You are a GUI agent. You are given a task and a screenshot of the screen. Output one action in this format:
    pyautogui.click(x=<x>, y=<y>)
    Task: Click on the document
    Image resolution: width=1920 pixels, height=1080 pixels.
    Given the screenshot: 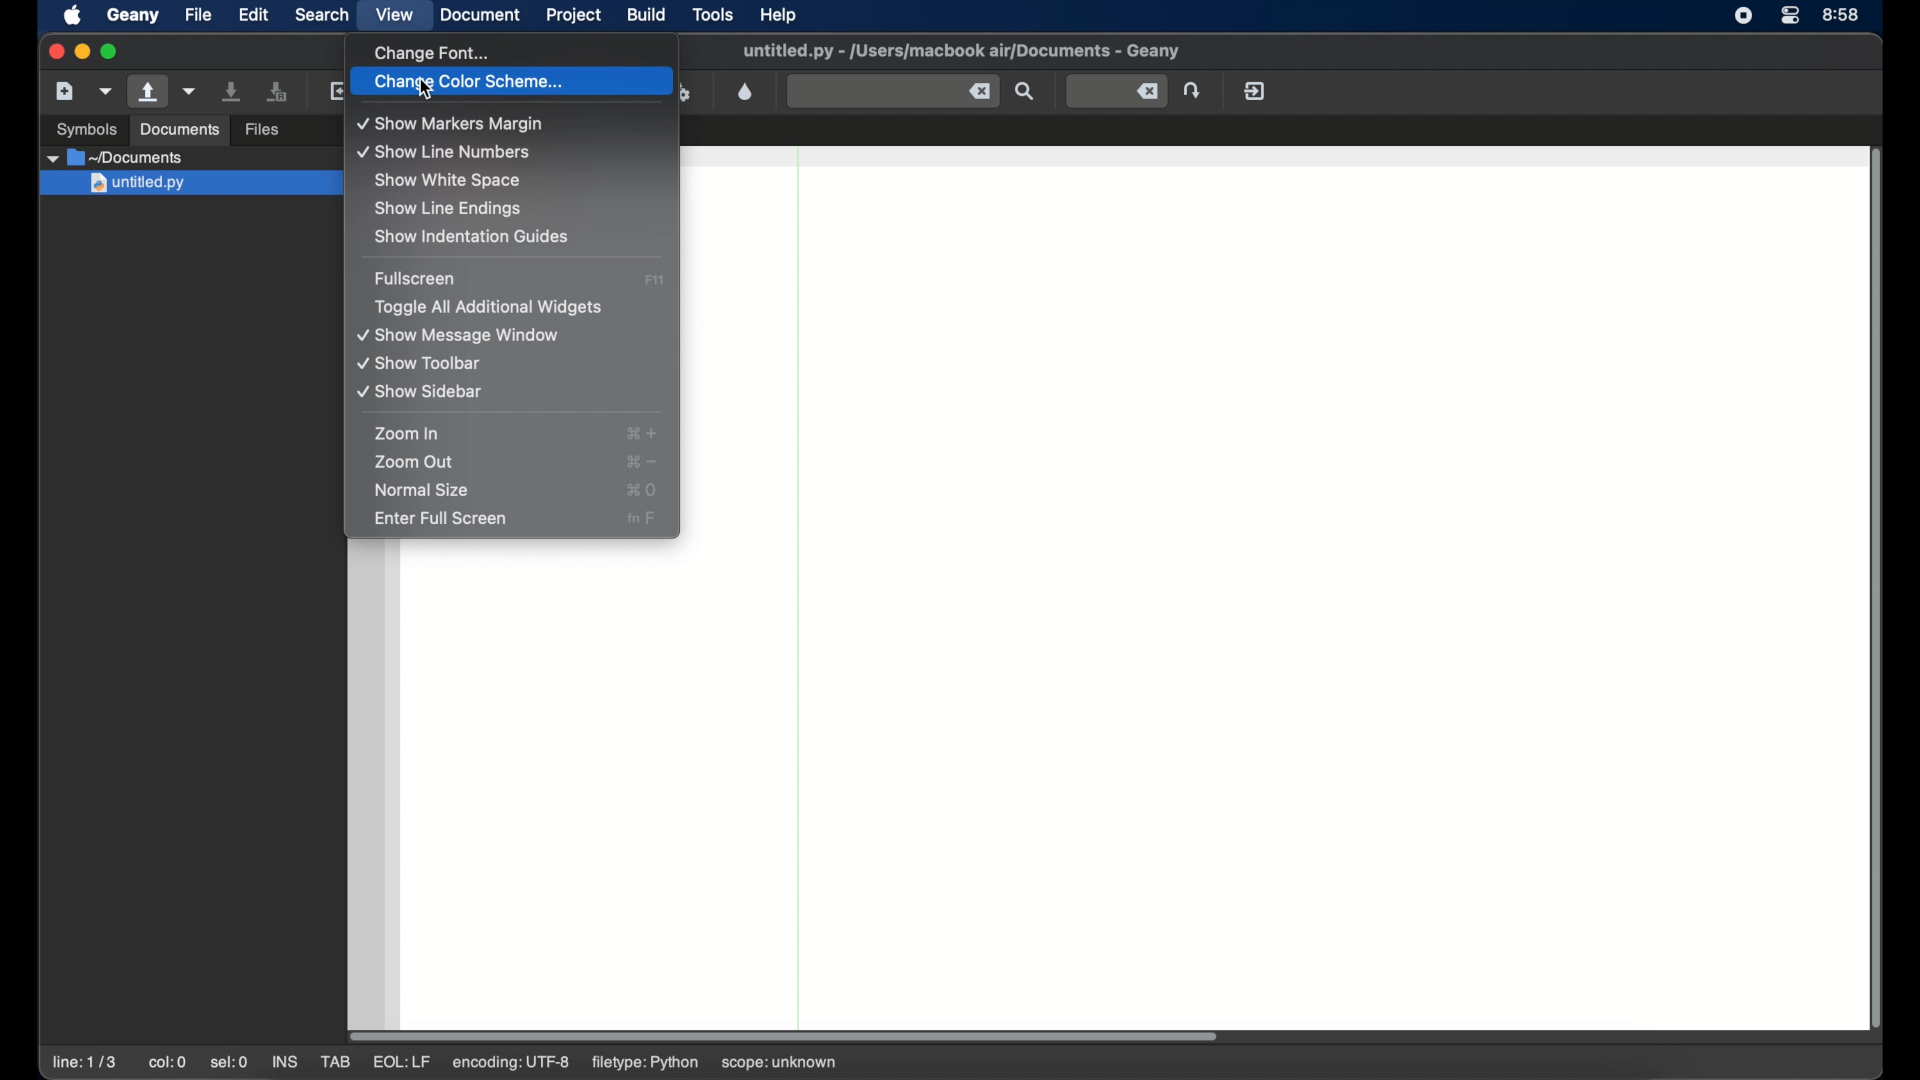 What is the action you would take?
    pyautogui.click(x=481, y=15)
    